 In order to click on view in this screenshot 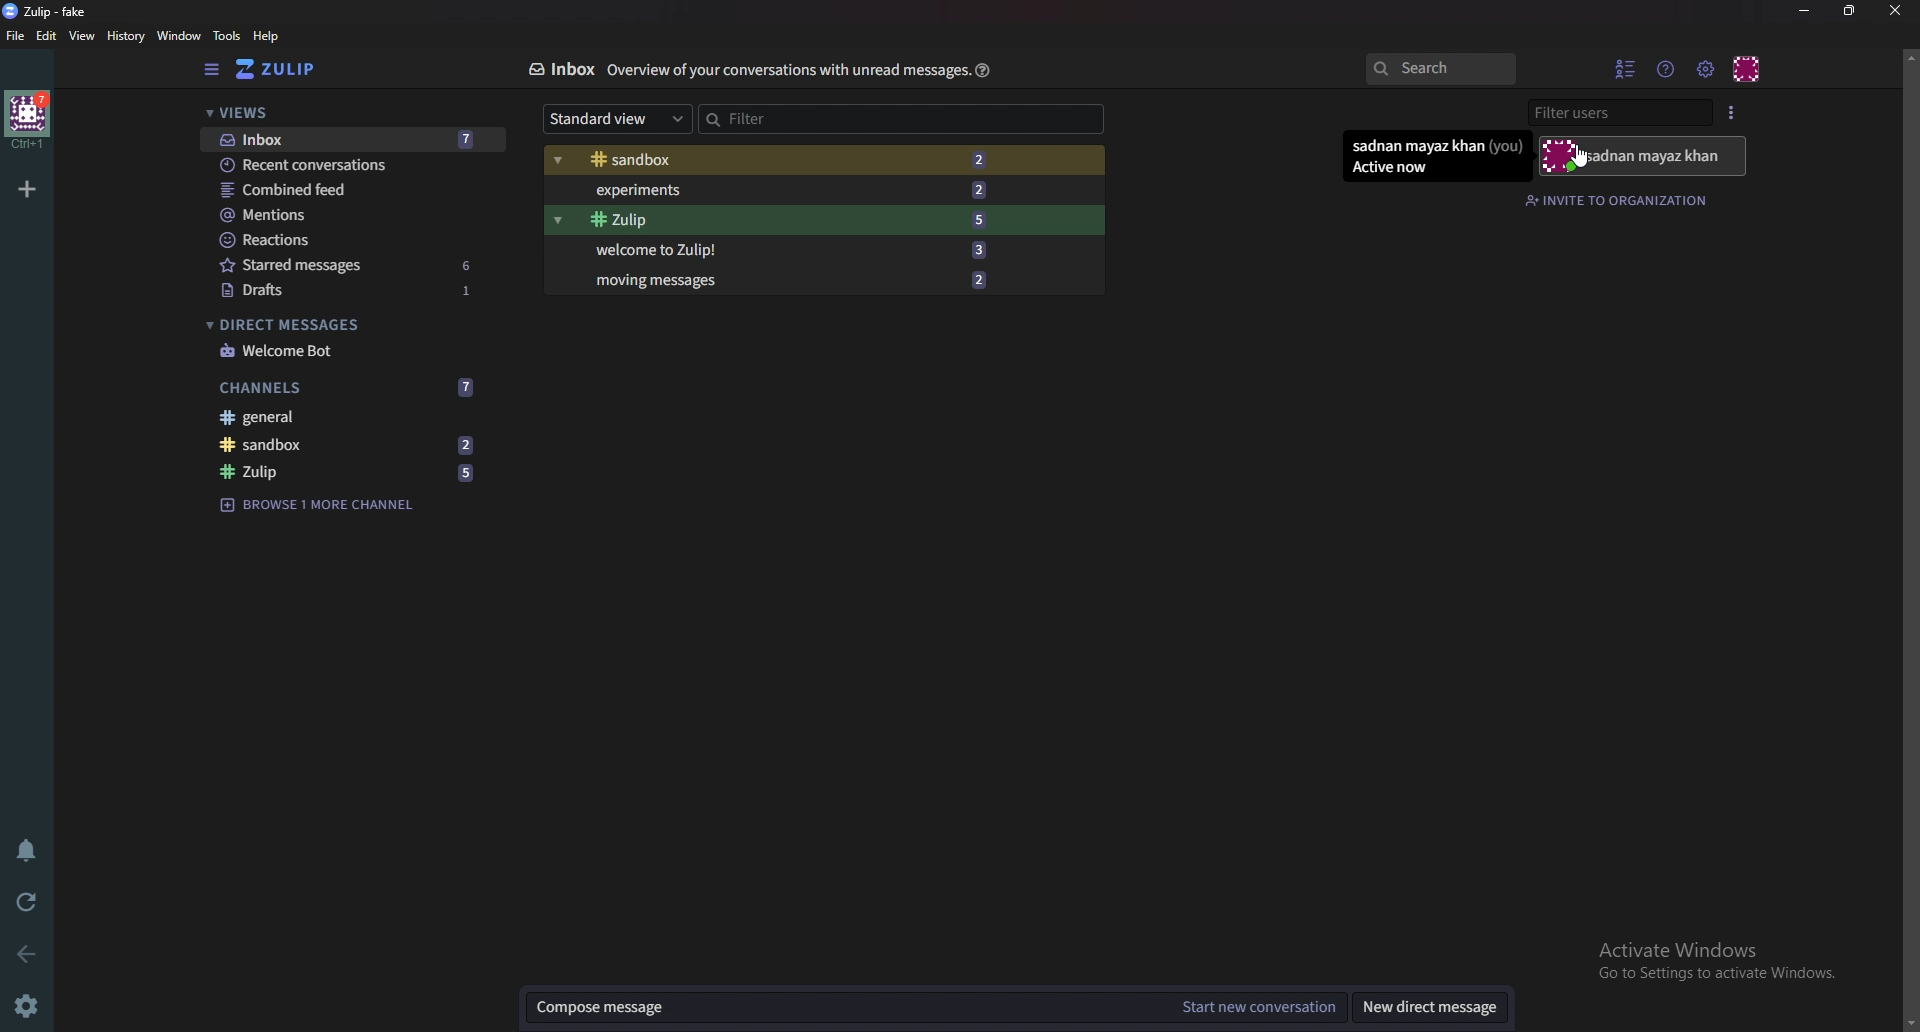, I will do `click(85, 37)`.